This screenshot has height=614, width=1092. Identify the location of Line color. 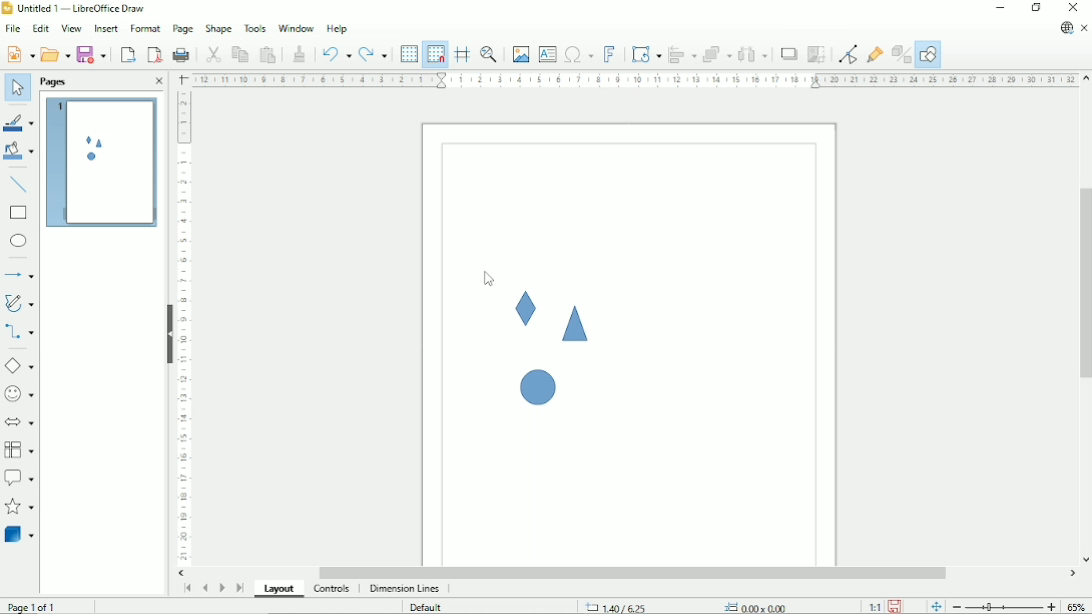
(18, 120).